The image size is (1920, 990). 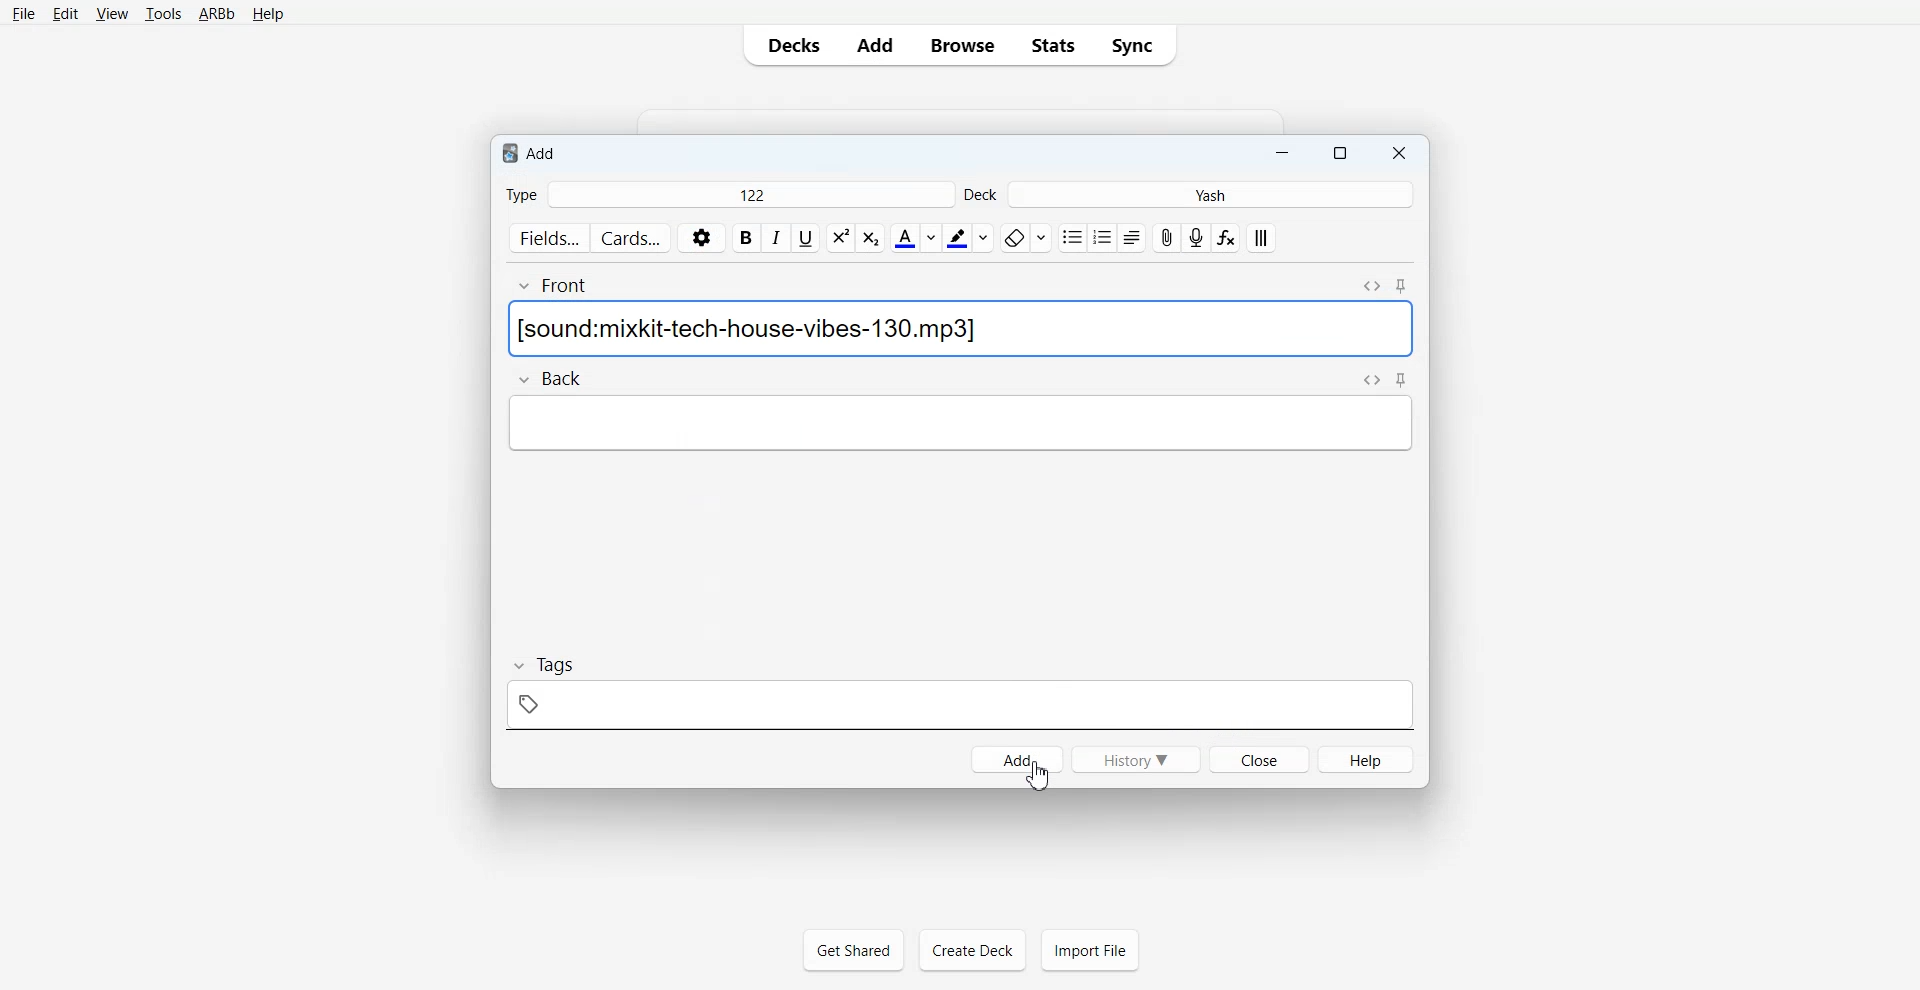 I want to click on Edit, so click(x=64, y=14).